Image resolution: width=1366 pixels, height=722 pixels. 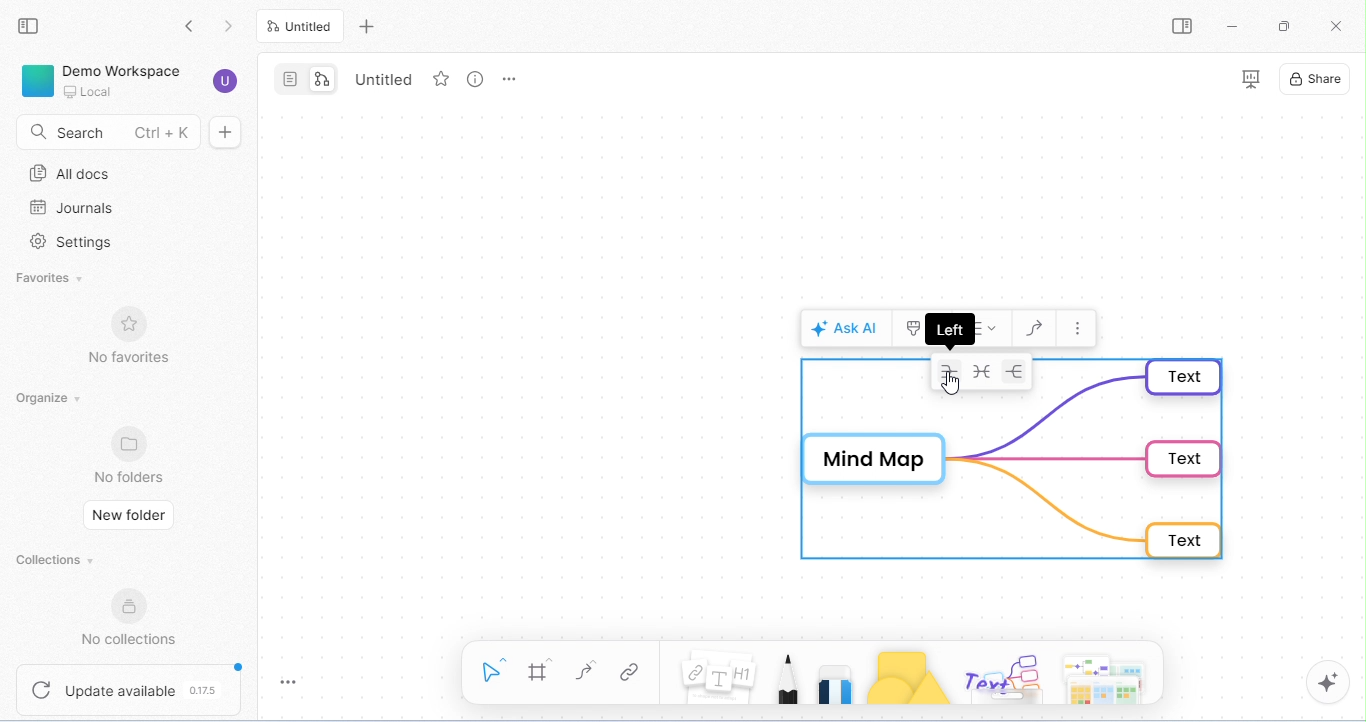 What do you see at coordinates (984, 370) in the screenshot?
I see `radial` at bounding box center [984, 370].